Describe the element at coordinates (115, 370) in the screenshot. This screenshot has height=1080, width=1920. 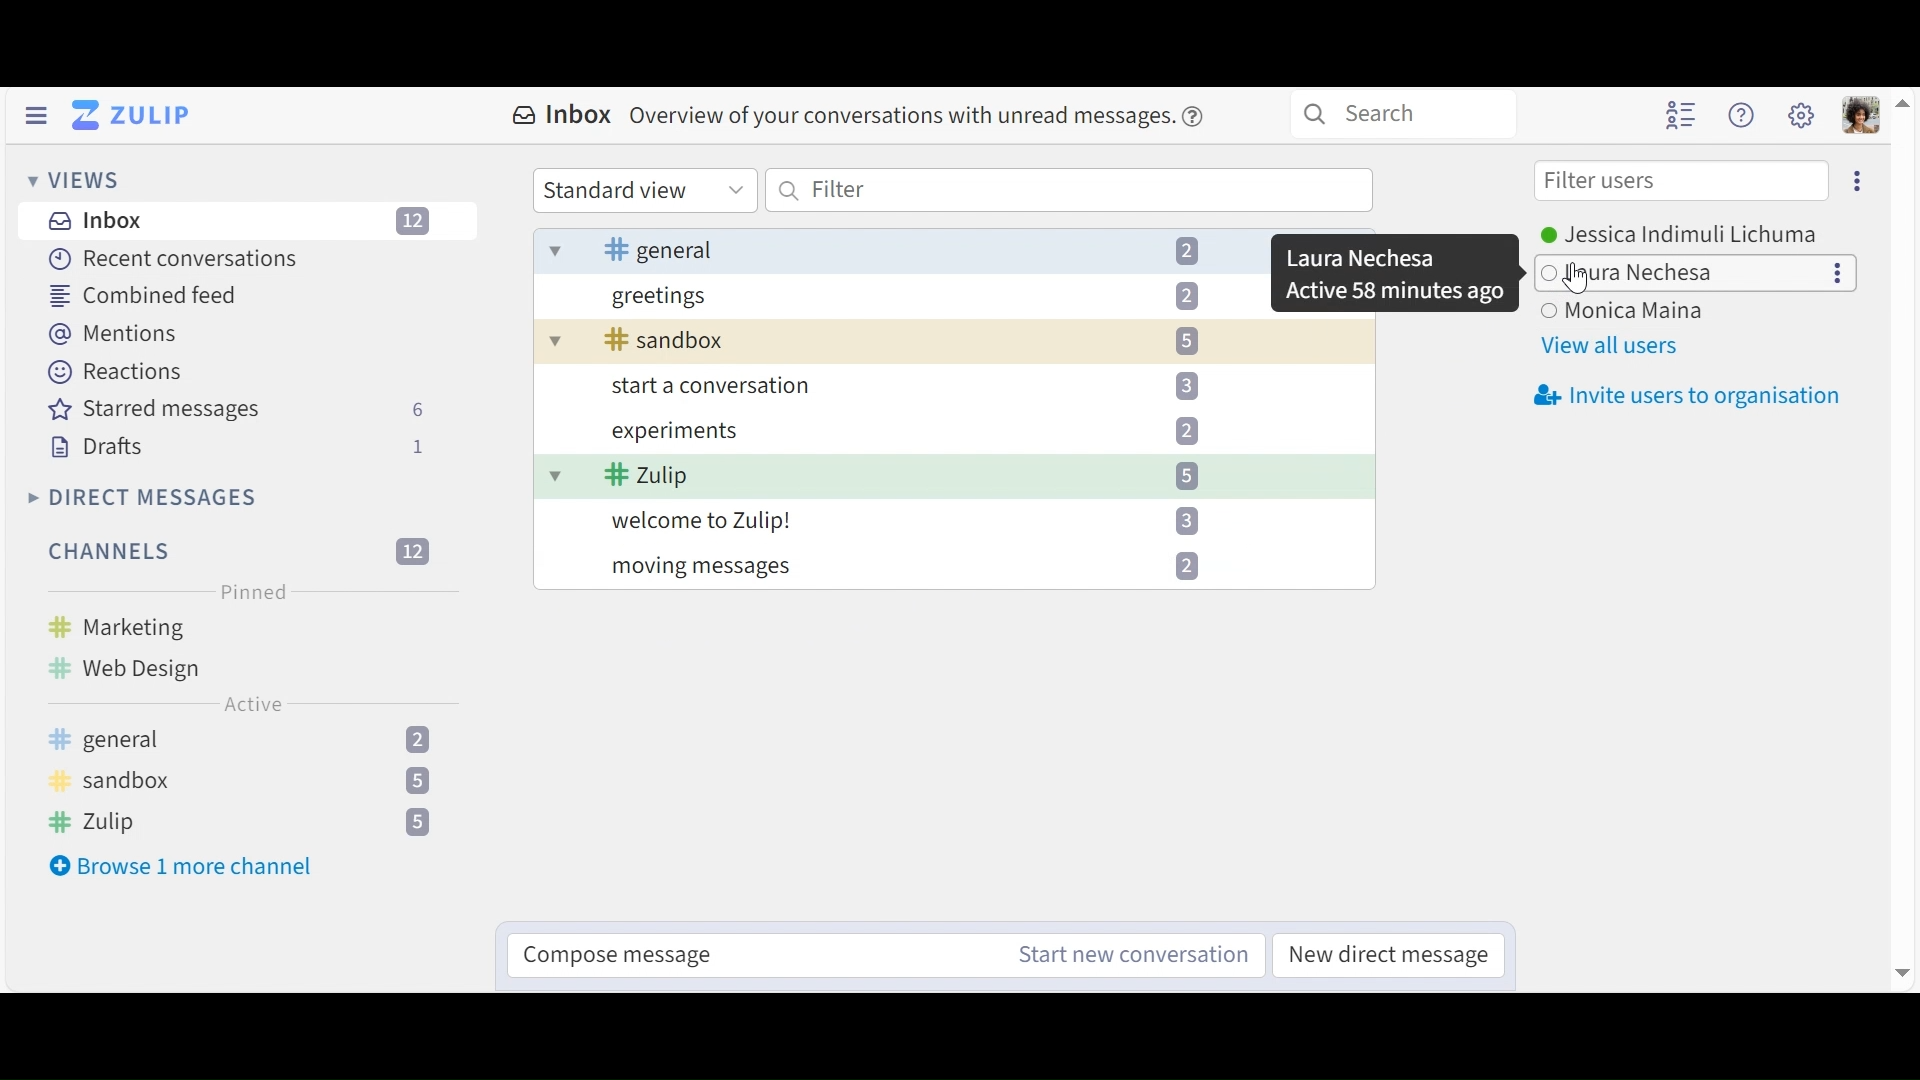
I see `Reaction` at that location.